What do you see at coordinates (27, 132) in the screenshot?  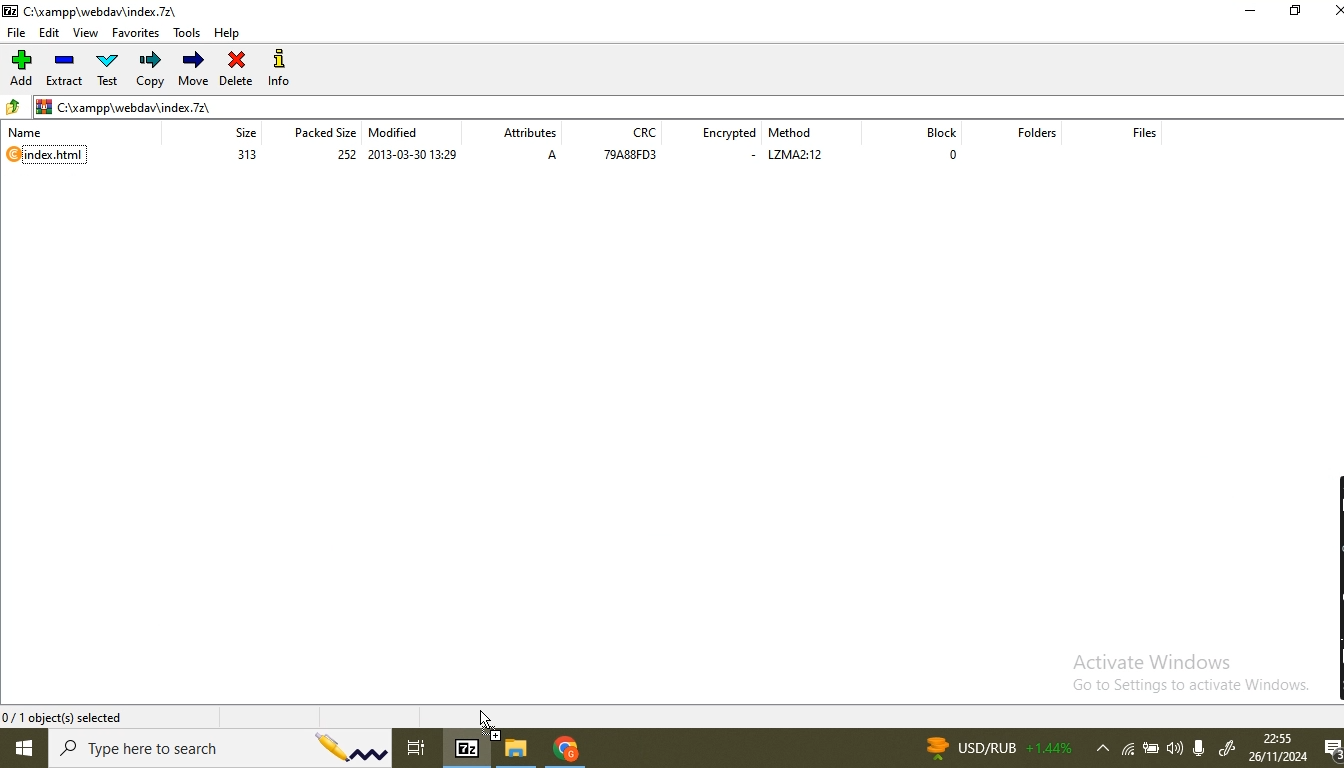 I see `name` at bounding box center [27, 132].